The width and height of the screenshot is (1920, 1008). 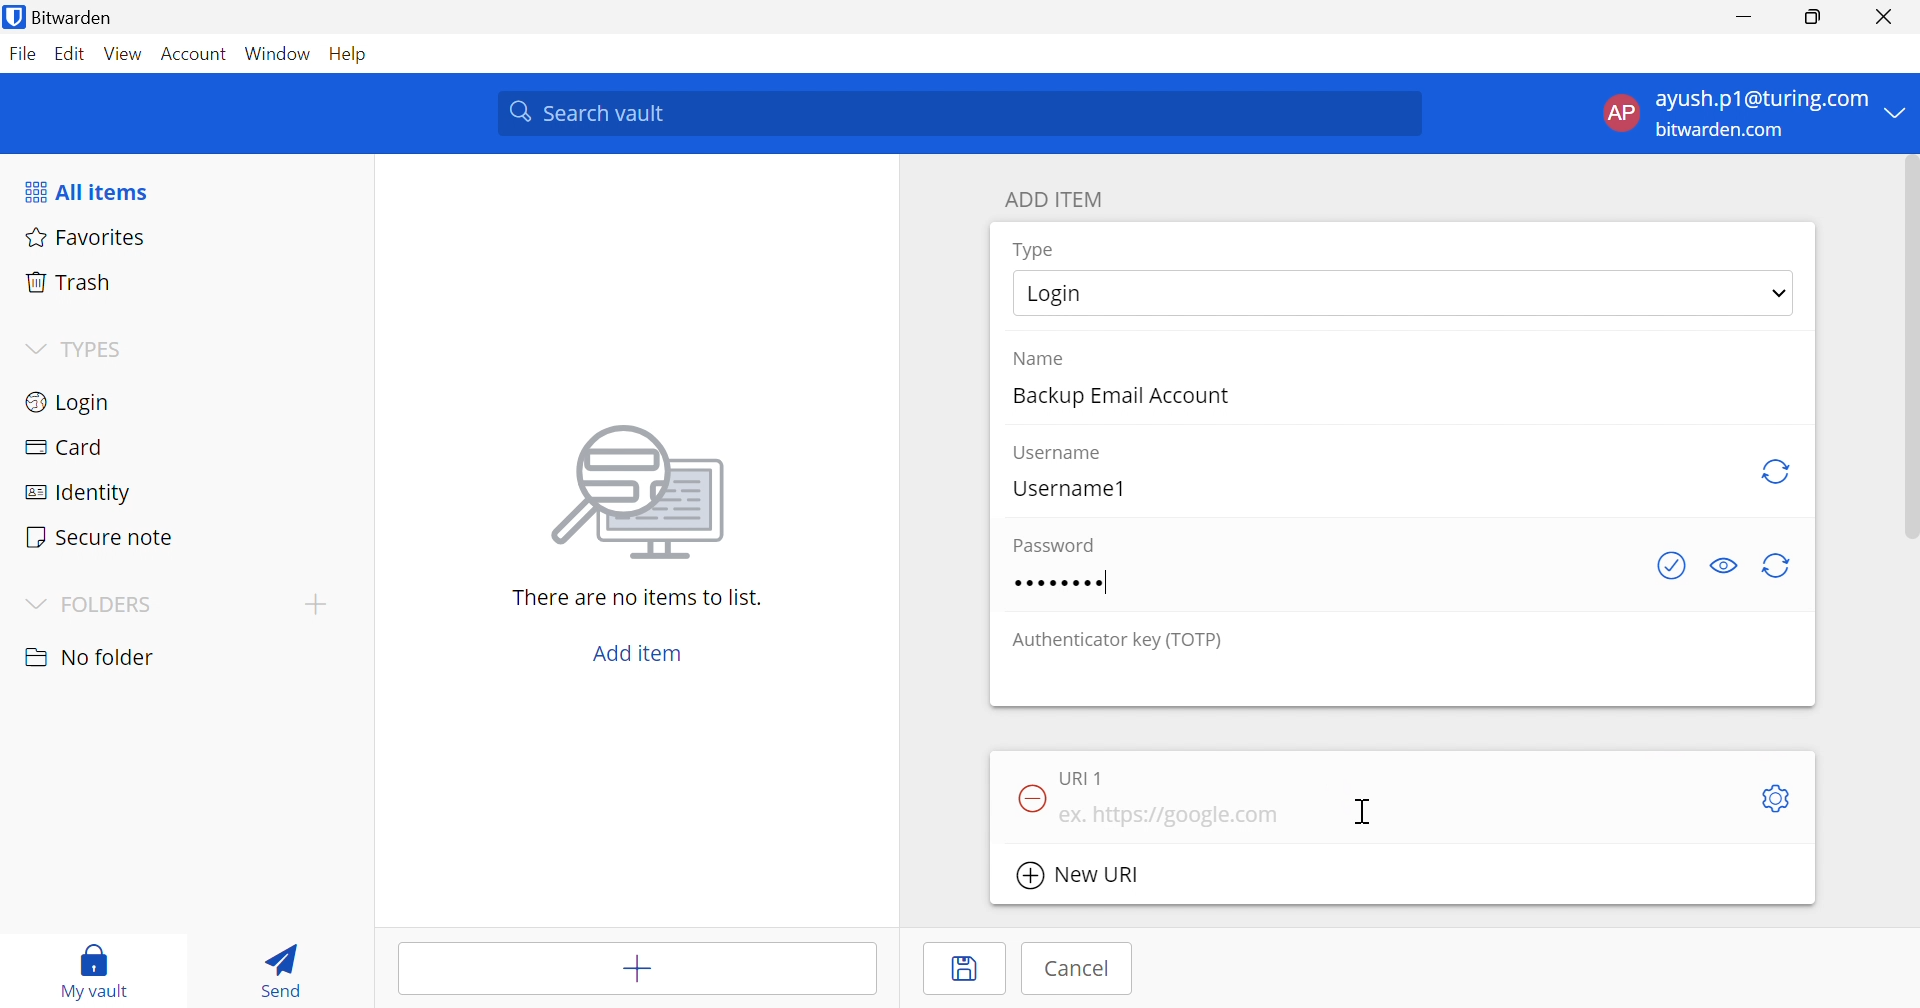 I want to click on Remove, so click(x=1030, y=796).